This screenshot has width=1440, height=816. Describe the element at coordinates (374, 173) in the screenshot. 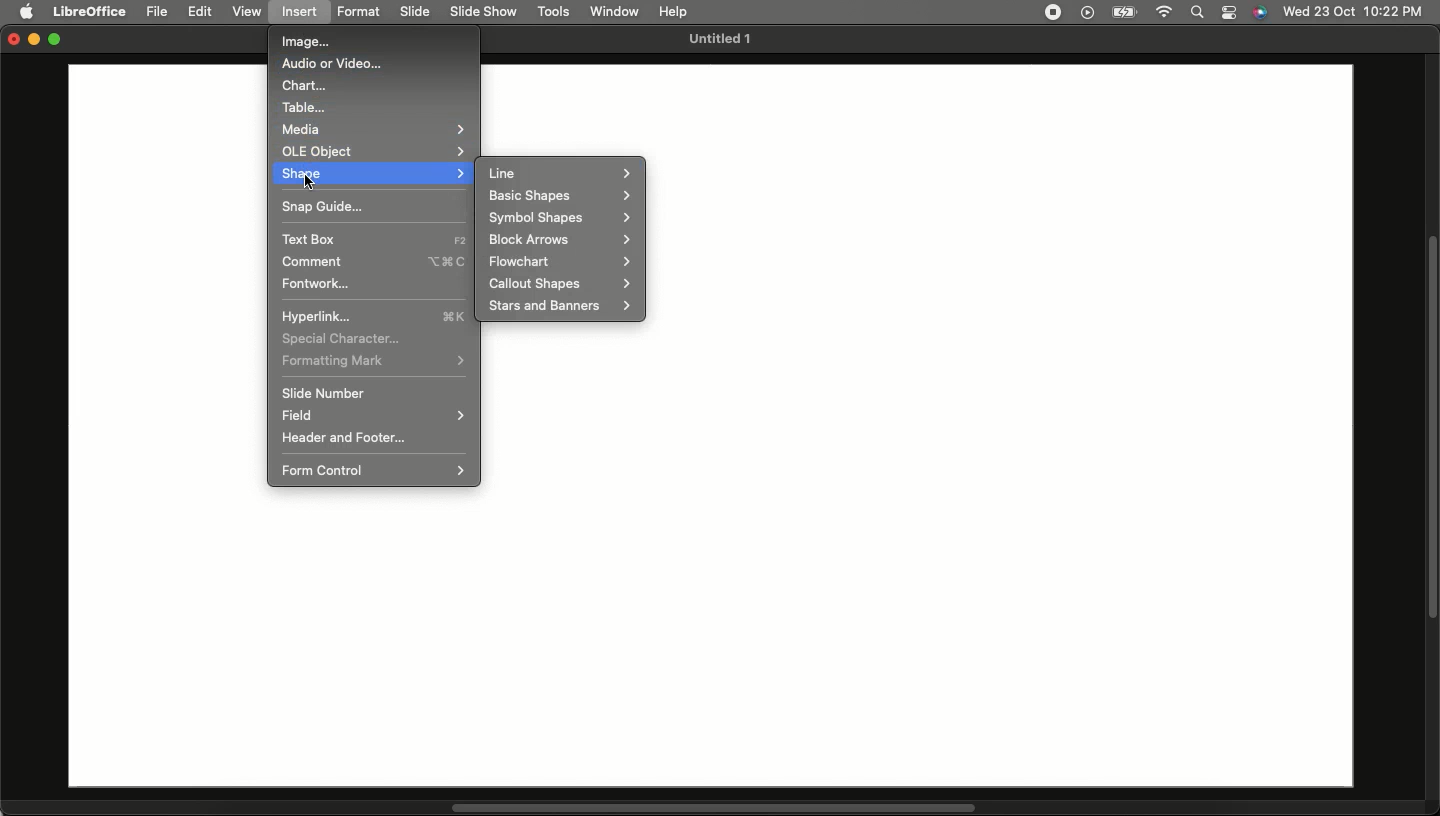

I see `Shape` at that location.